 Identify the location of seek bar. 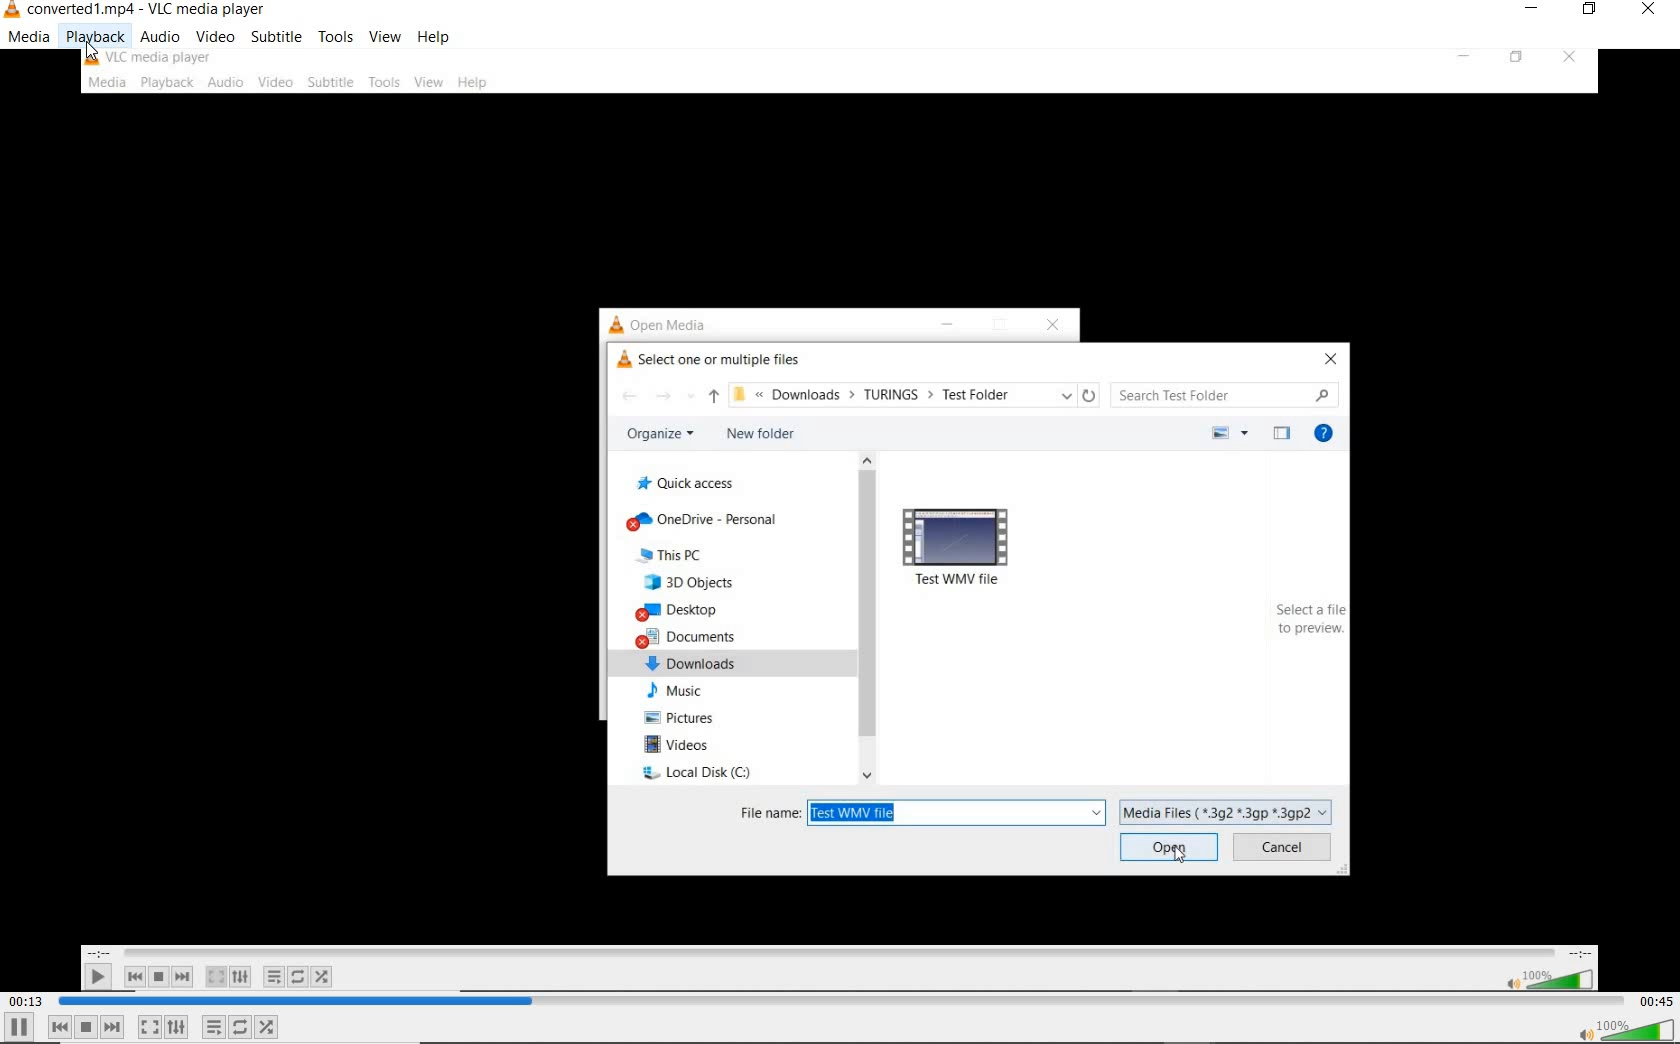
(842, 1000).